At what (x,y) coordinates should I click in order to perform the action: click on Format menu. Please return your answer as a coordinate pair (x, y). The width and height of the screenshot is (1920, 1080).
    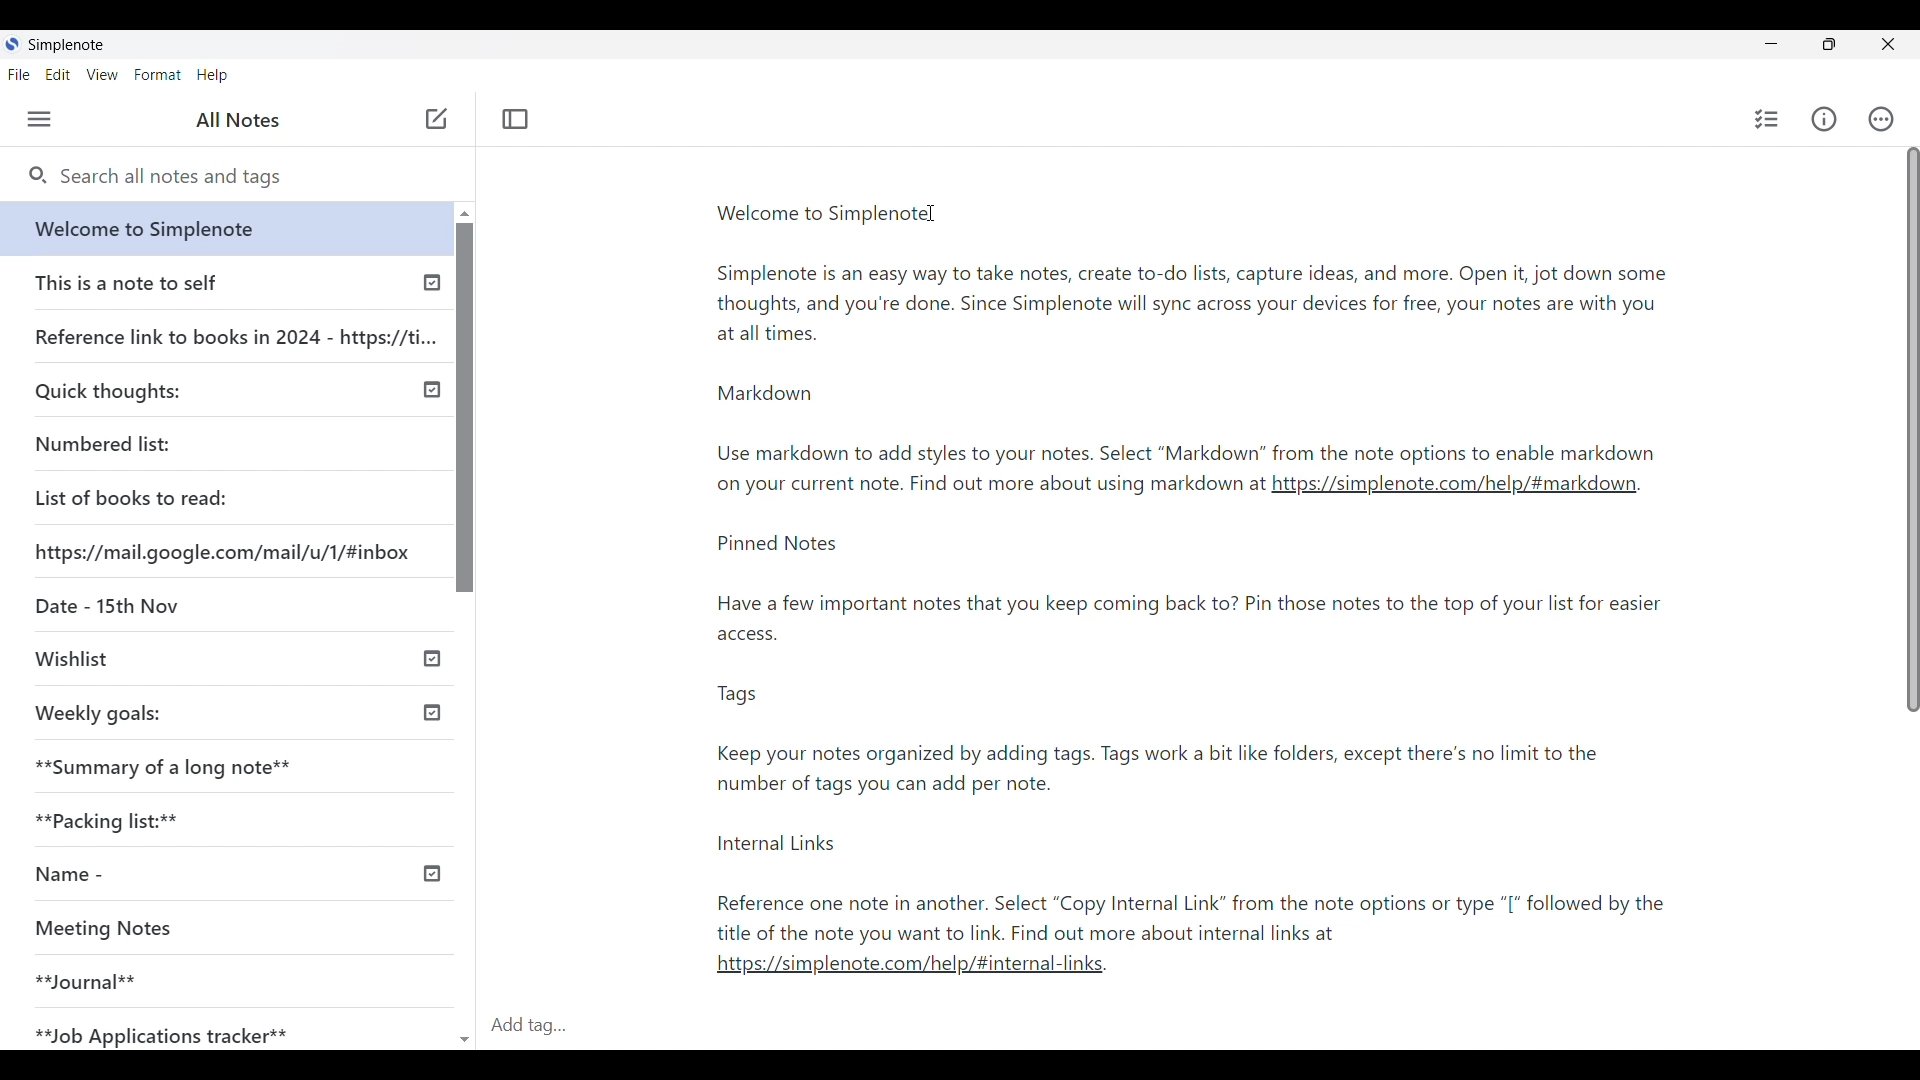
    Looking at the image, I should click on (157, 75).